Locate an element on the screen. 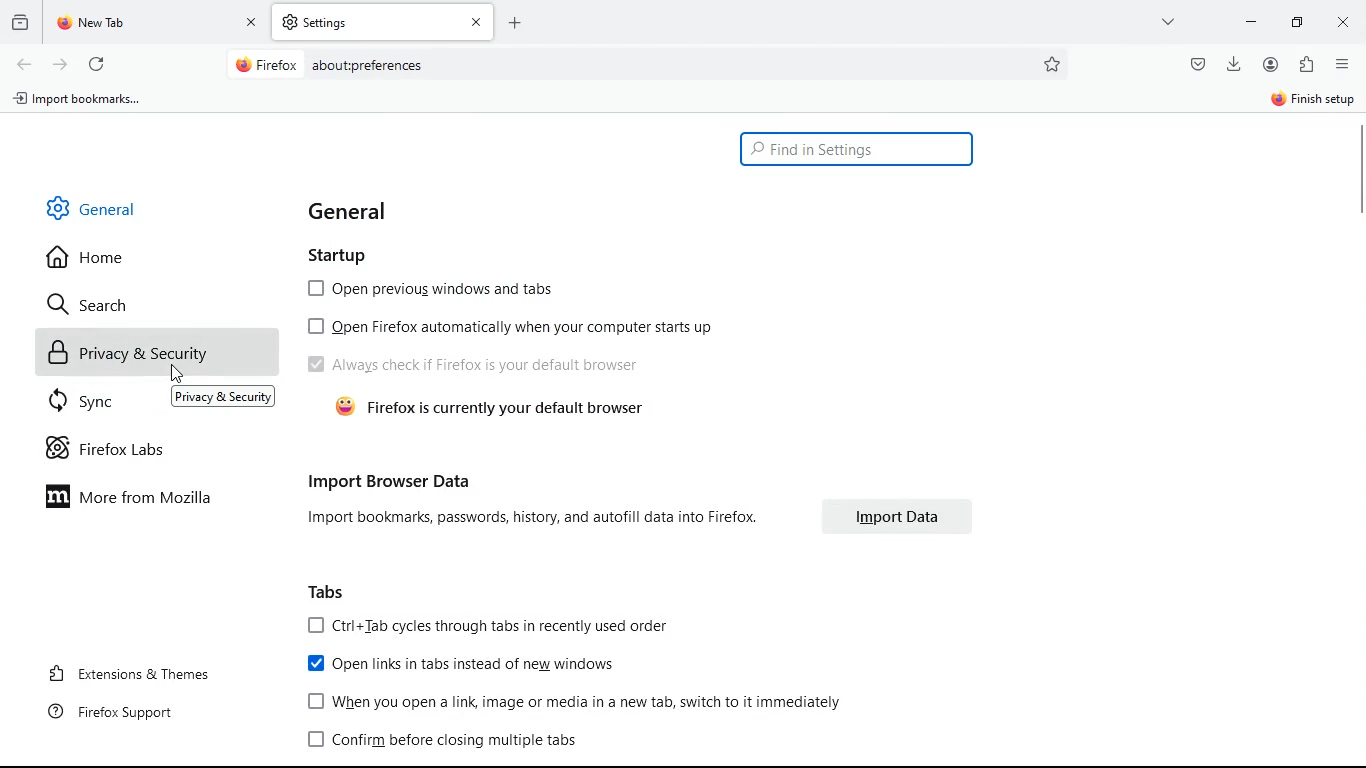 The width and height of the screenshot is (1366, 768). historic is located at coordinates (23, 21).